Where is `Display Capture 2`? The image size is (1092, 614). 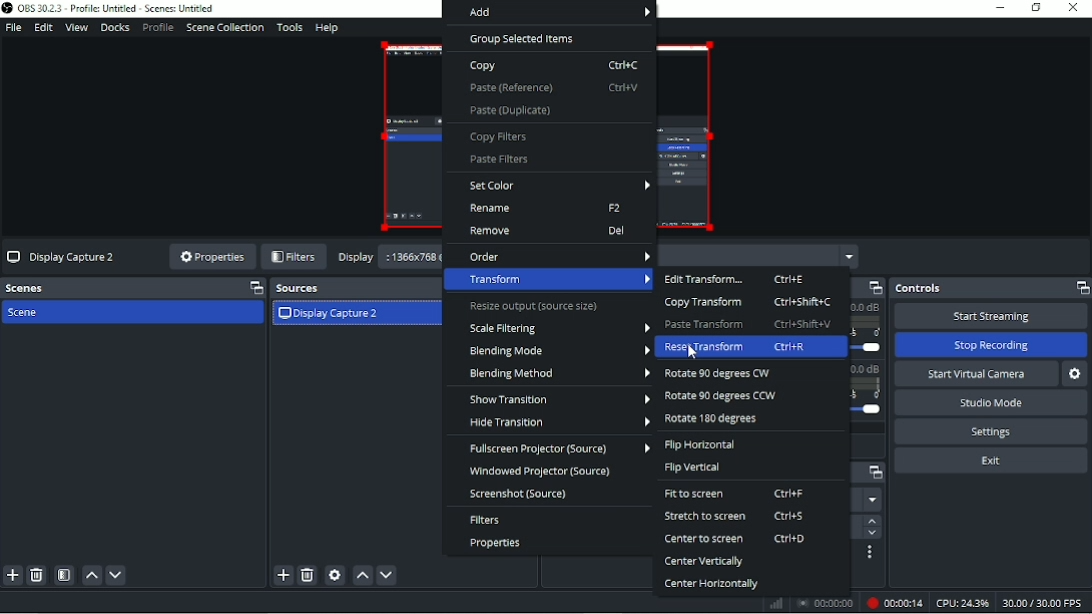
Display Capture 2 is located at coordinates (64, 258).